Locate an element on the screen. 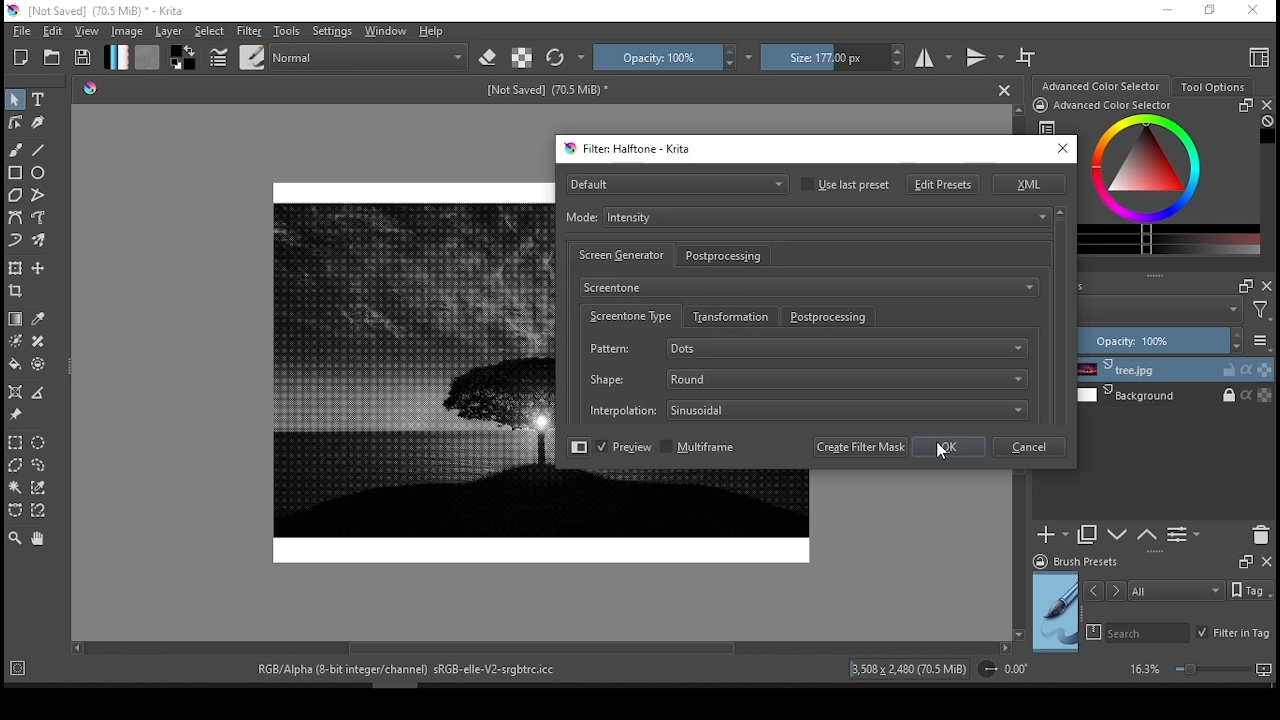 The height and width of the screenshot is (720, 1280). interpolation is located at coordinates (806, 408).